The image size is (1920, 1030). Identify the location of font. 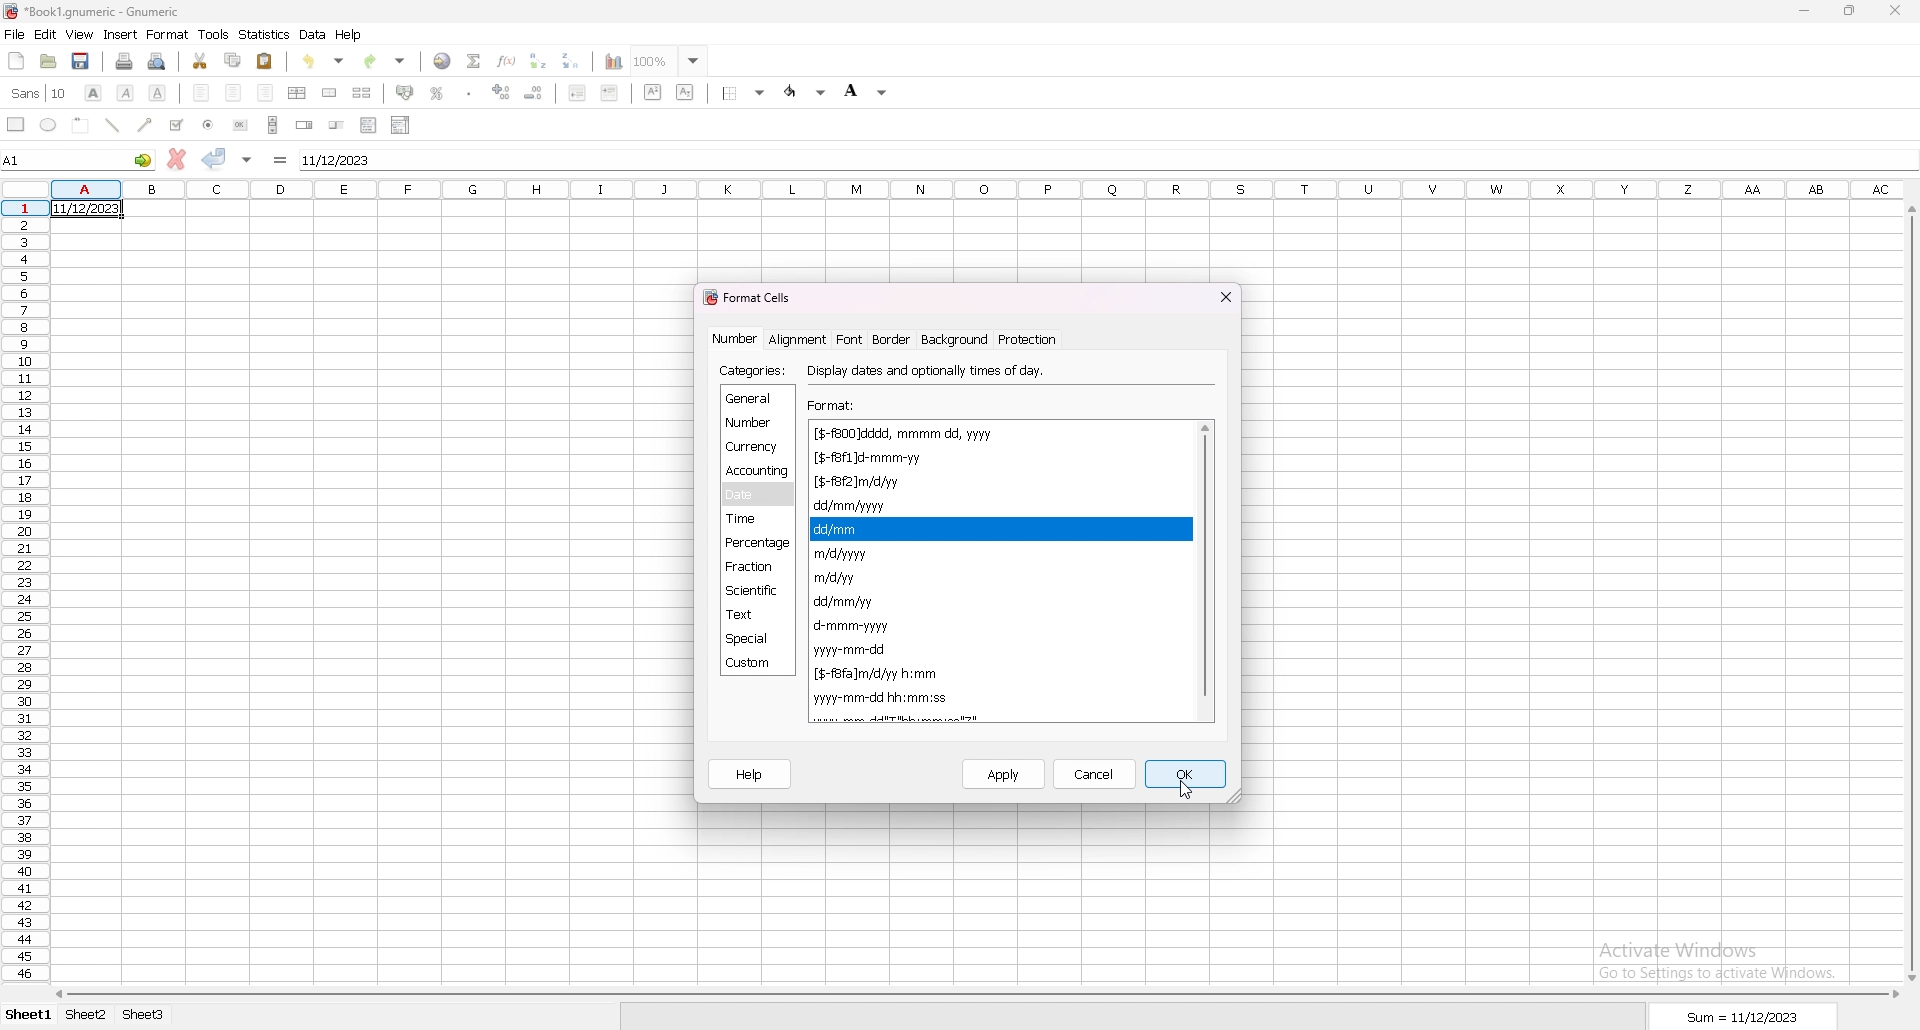
(851, 339).